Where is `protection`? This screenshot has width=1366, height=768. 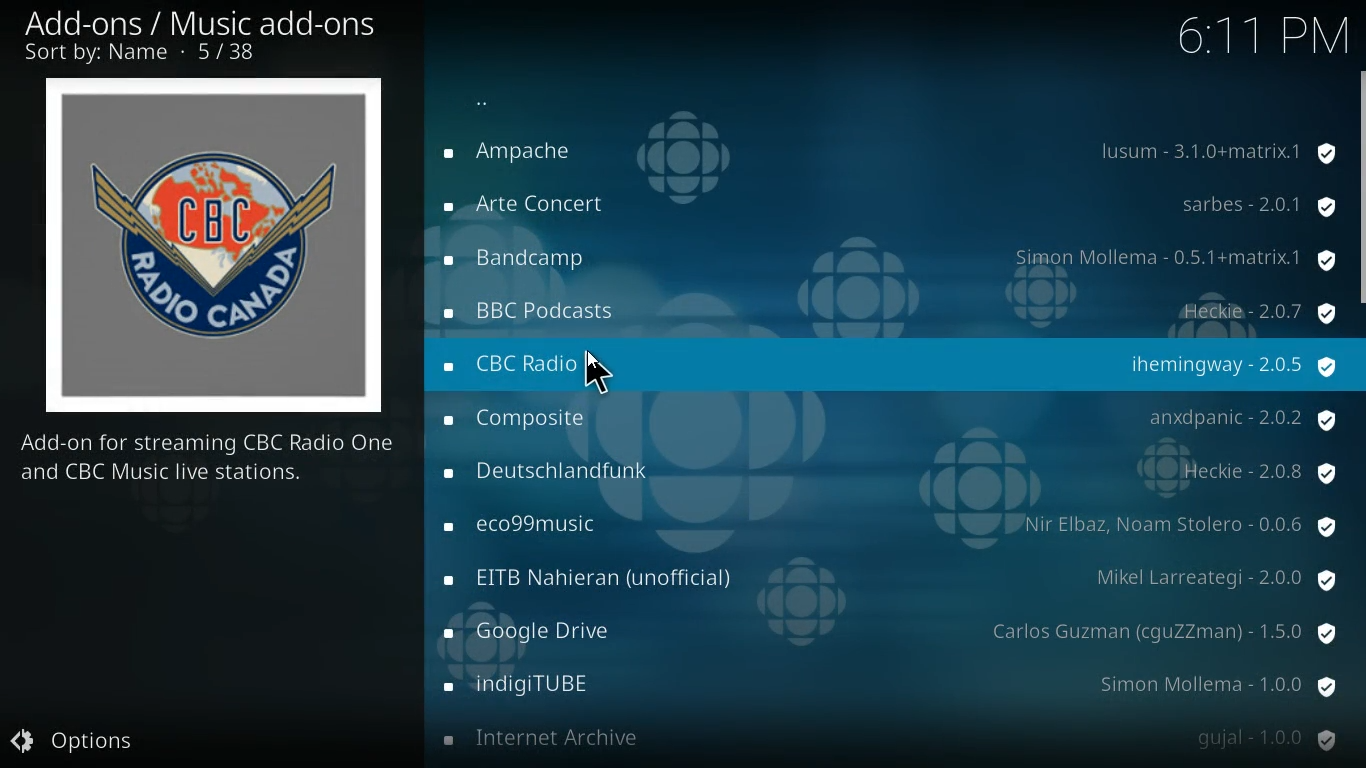
protection is located at coordinates (1189, 686).